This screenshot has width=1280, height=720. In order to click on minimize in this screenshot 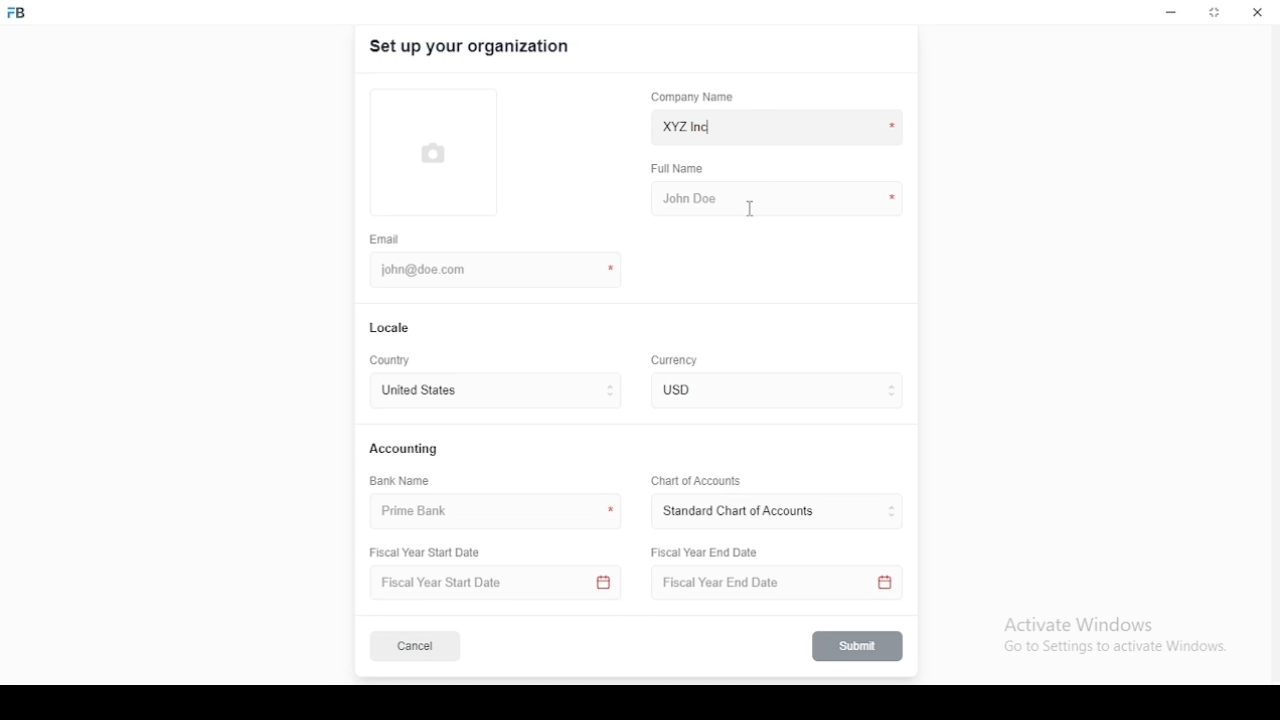, I will do `click(1171, 13)`.